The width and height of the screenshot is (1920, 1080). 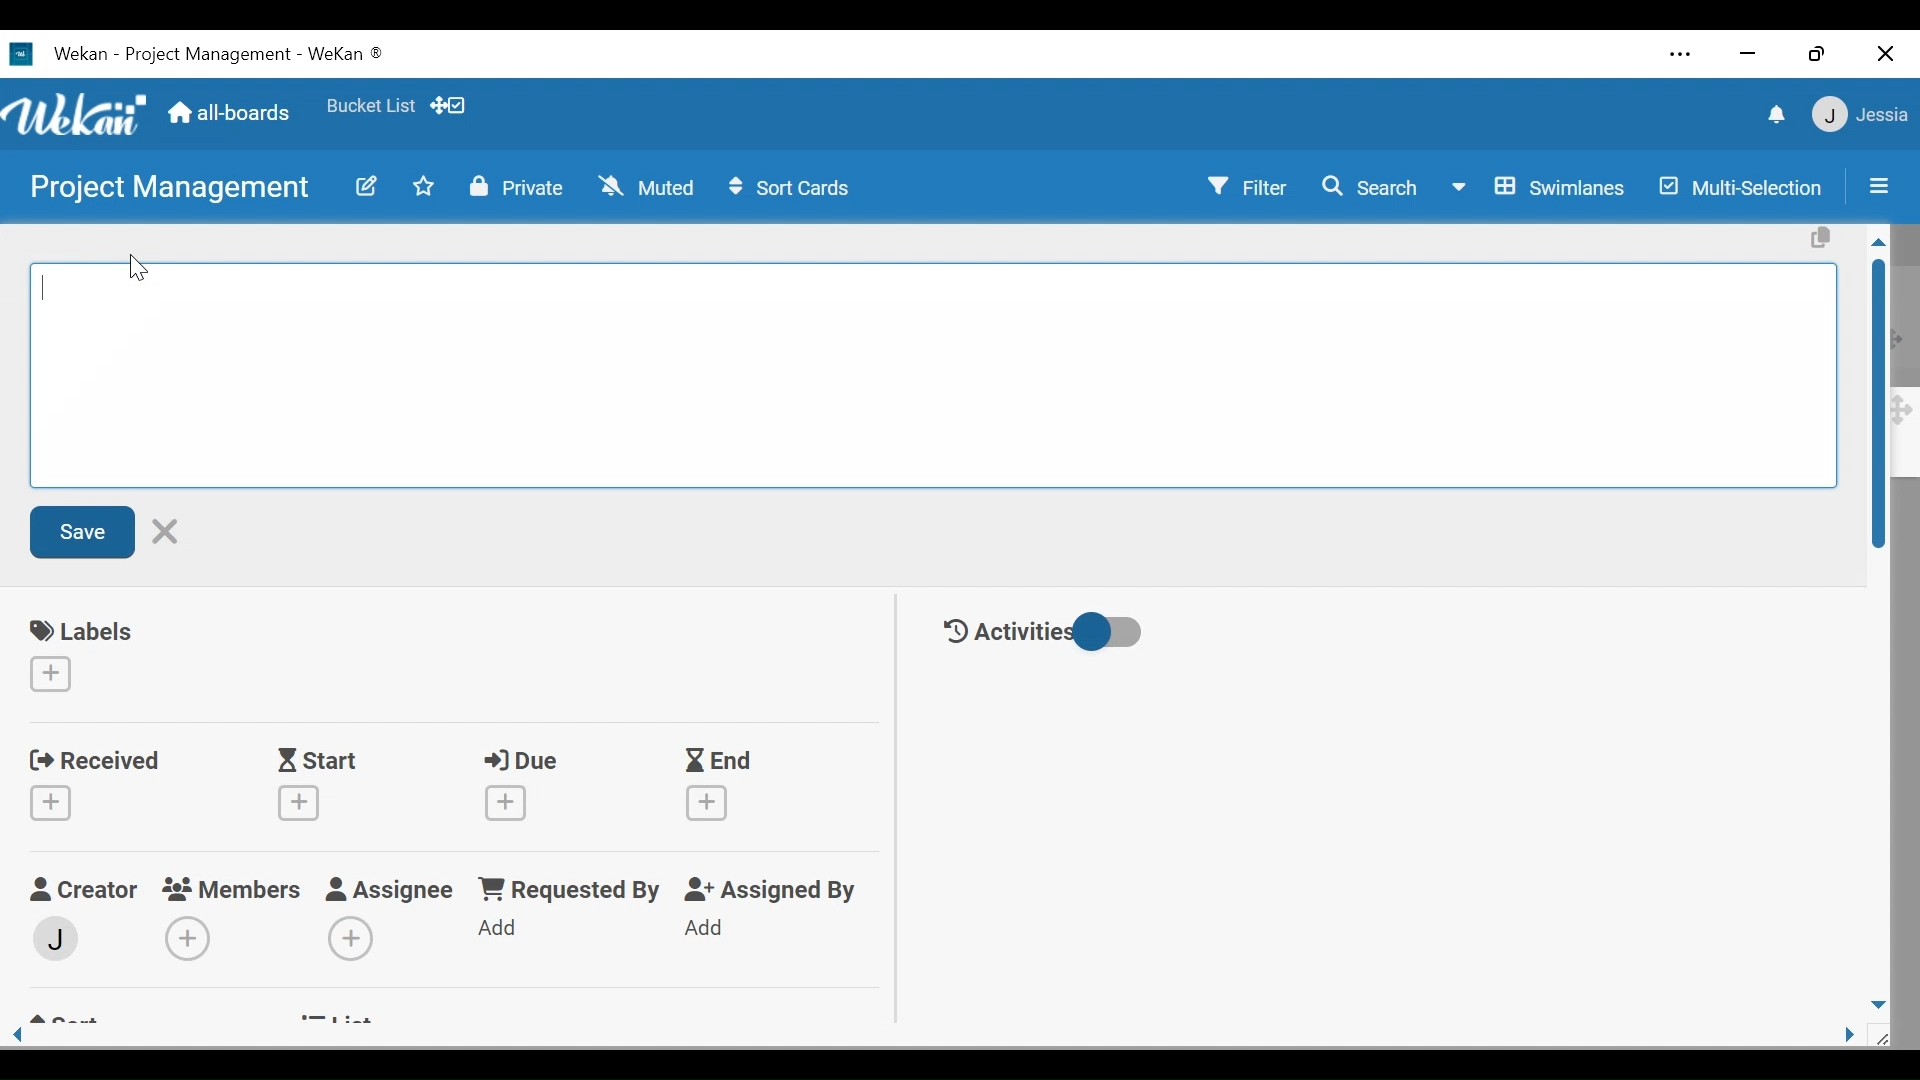 I want to click on Start Date, so click(x=320, y=760).